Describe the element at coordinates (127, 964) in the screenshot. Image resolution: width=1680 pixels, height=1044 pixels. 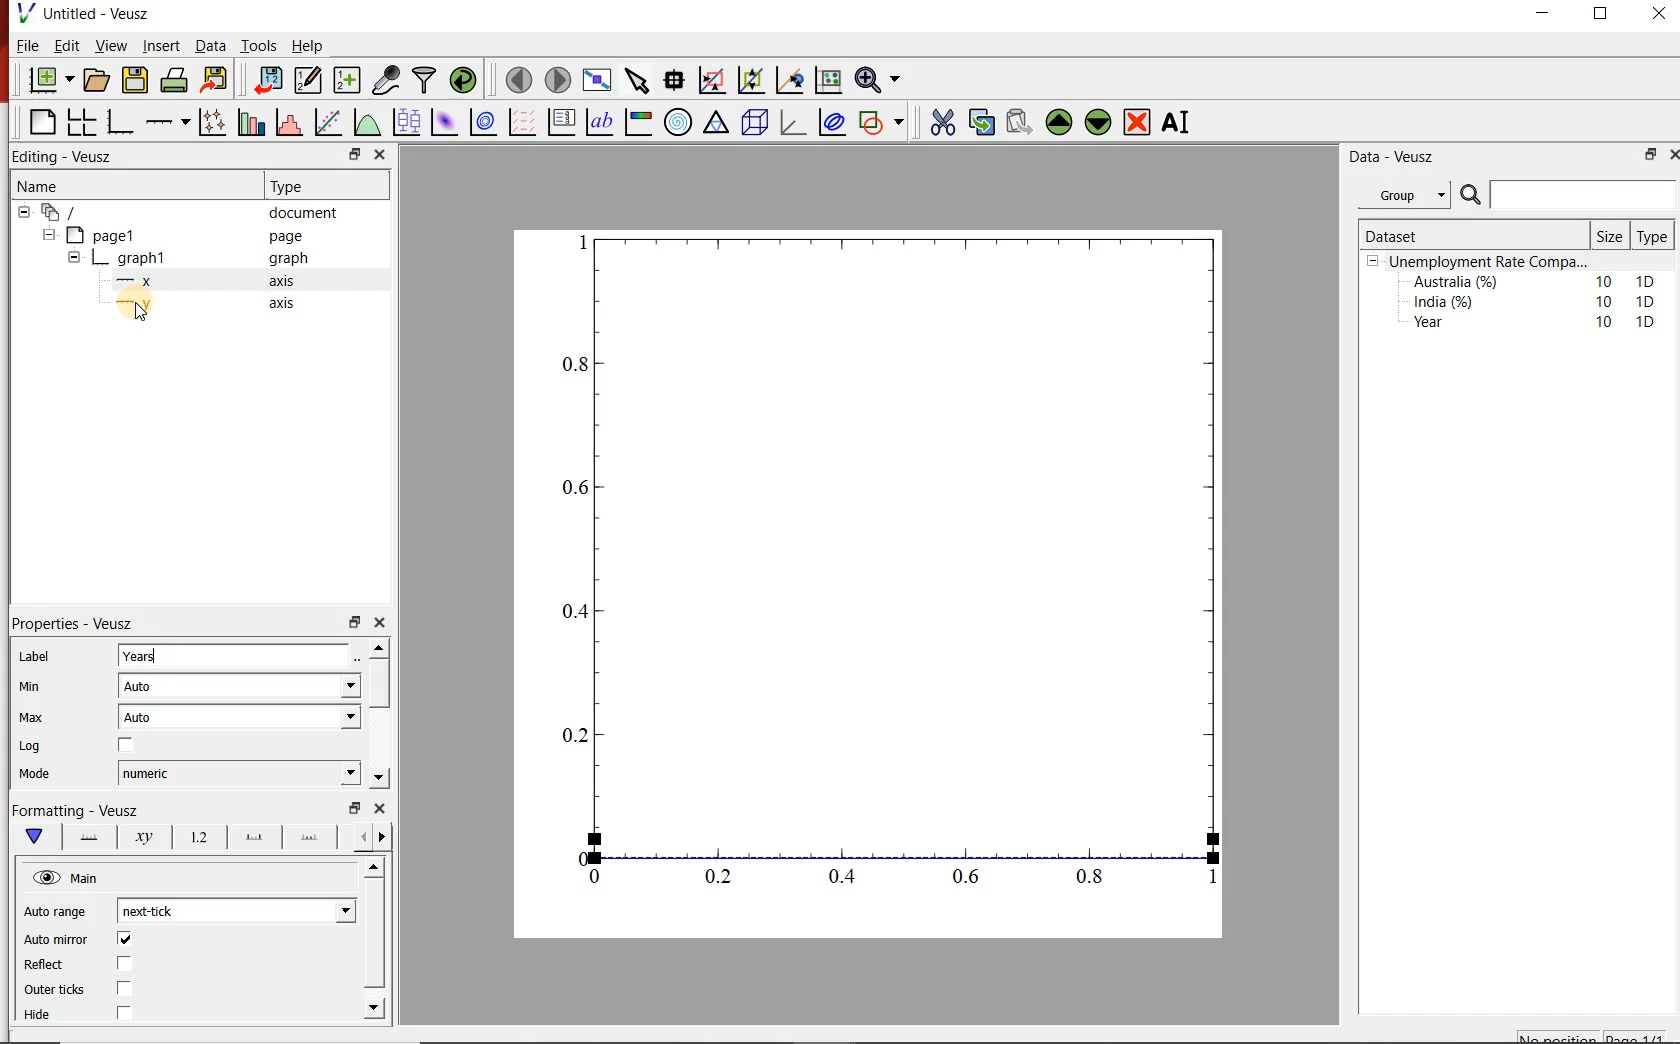
I see `checkbox` at that location.